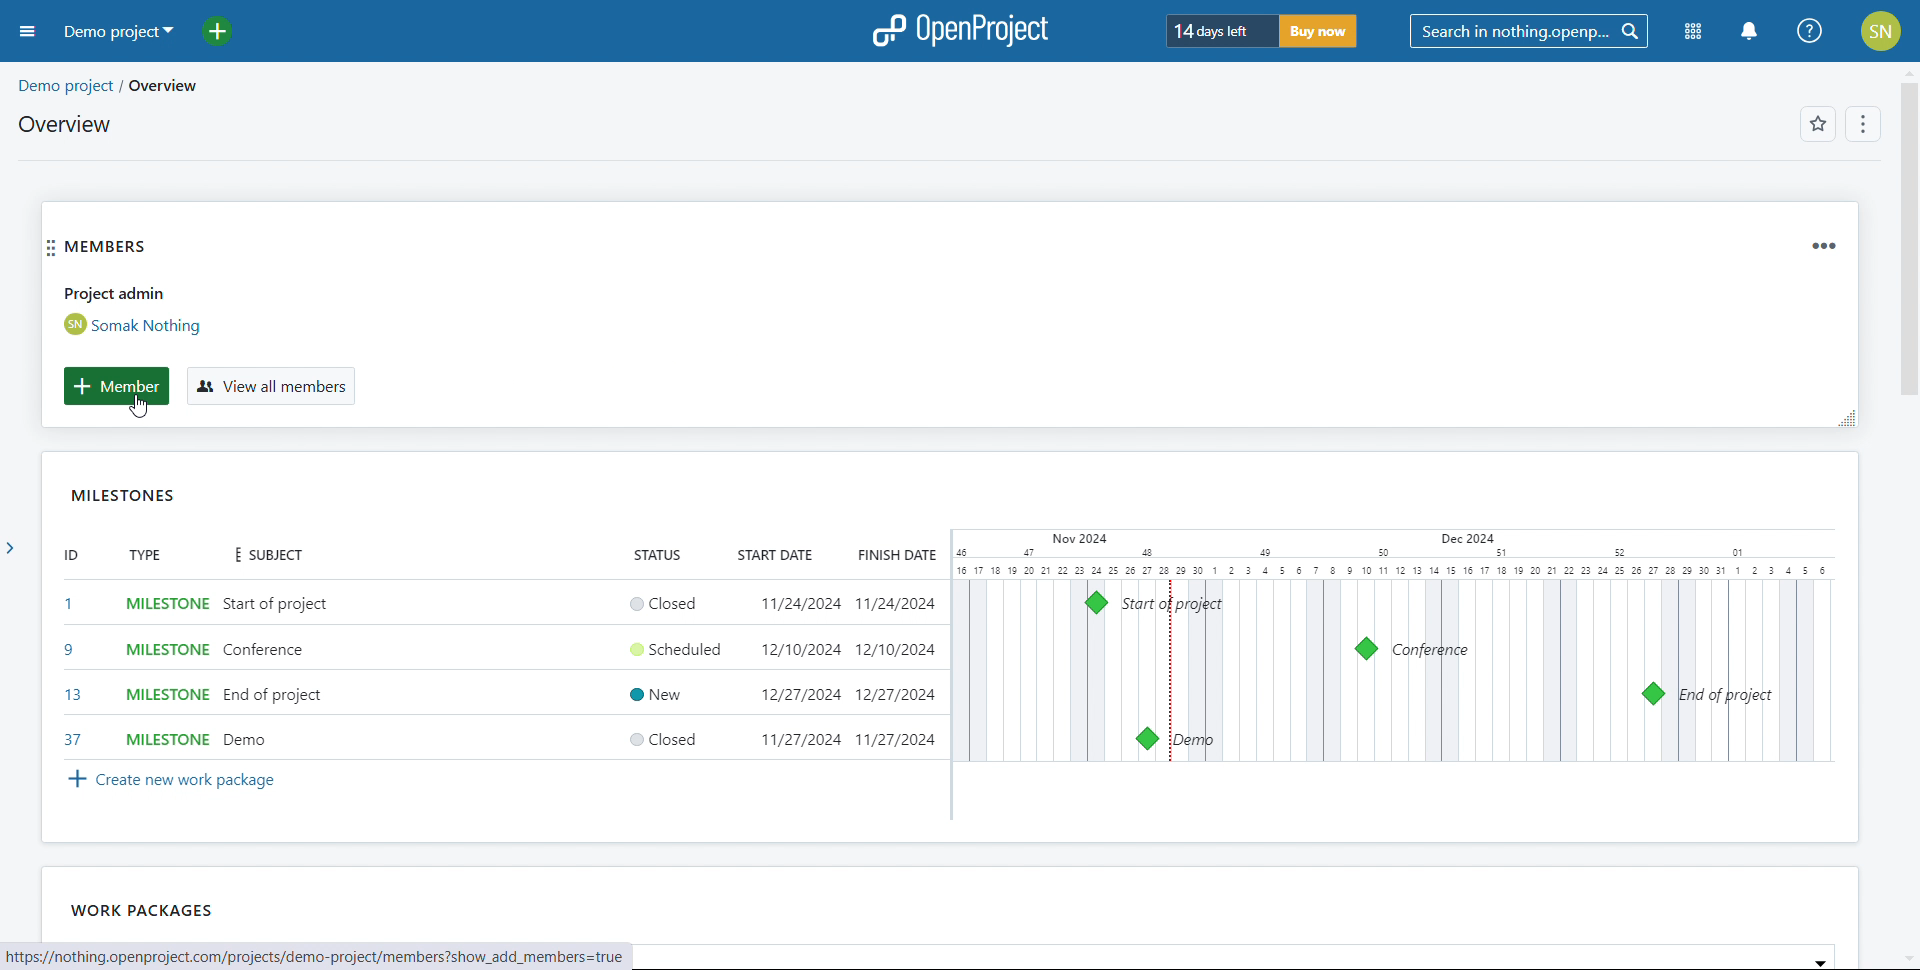  I want to click on module, so click(1692, 32).